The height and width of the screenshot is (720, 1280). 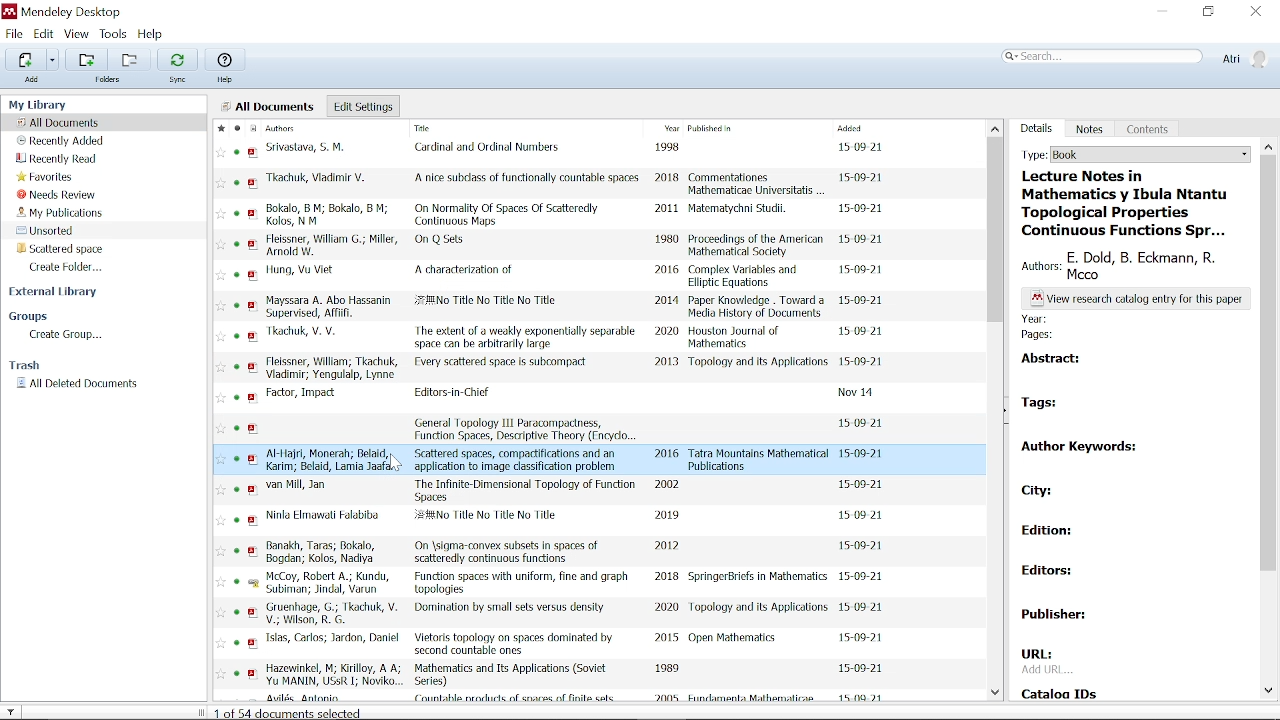 What do you see at coordinates (1132, 155) in the screenshot?
I see `Type of the current folder` at bounding box center [1132, 155].